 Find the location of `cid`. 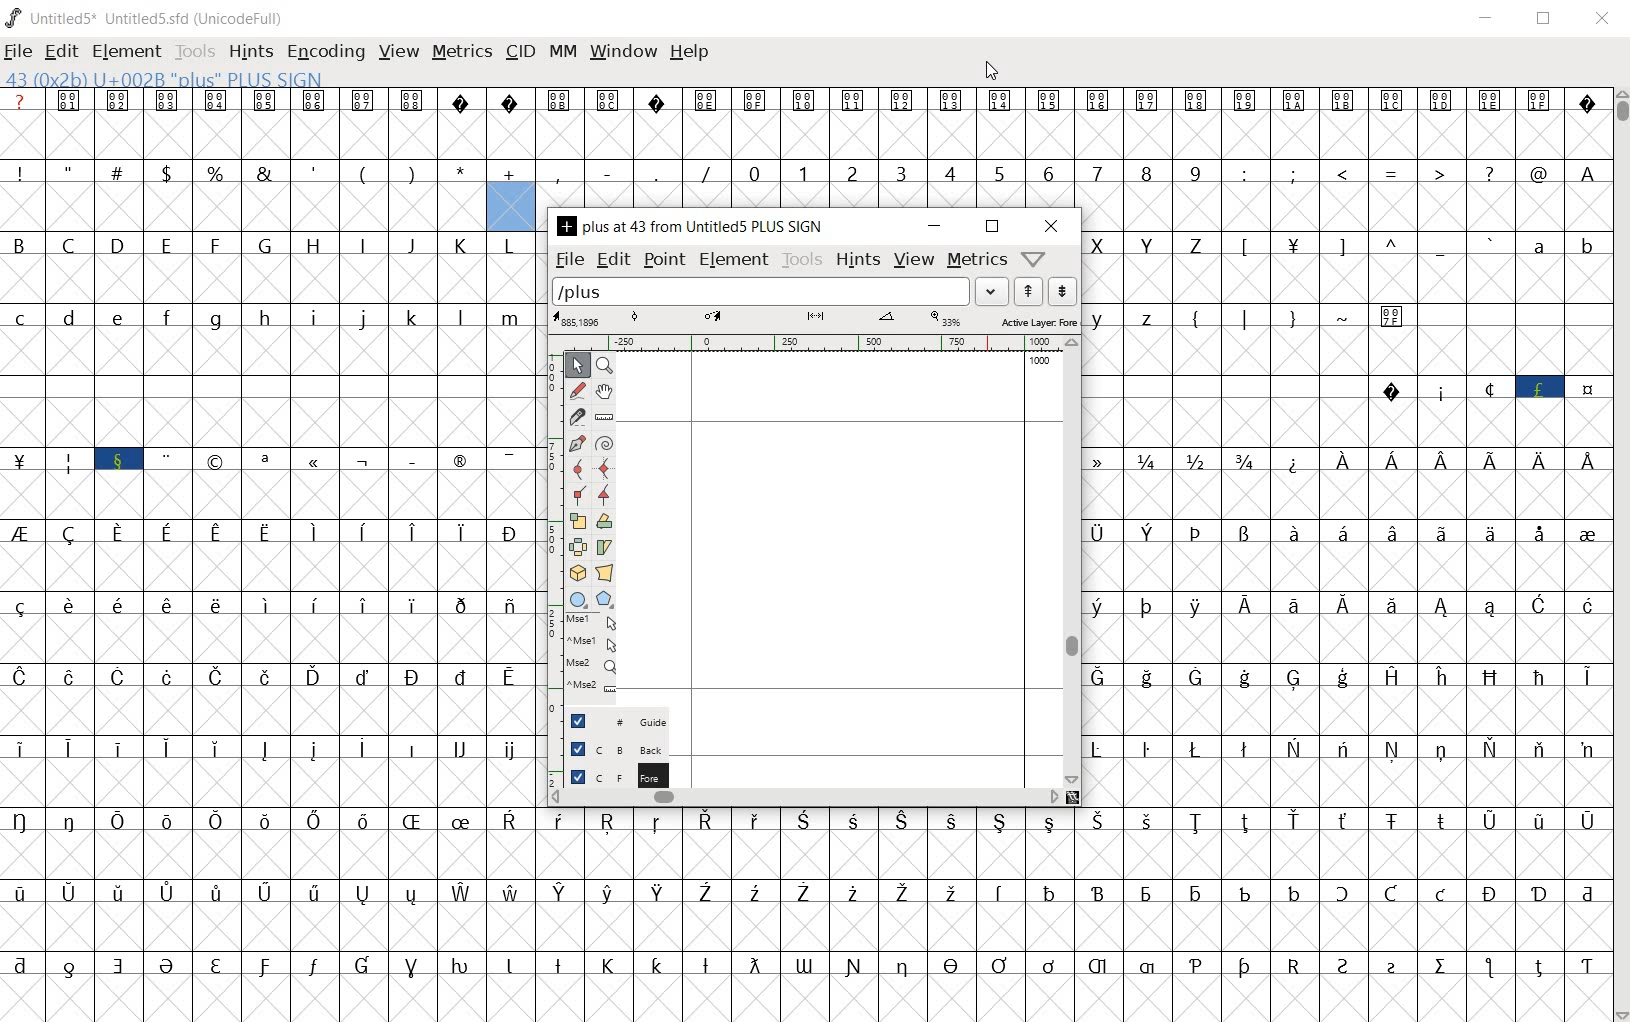

cid is located at coordinates (520, 49).